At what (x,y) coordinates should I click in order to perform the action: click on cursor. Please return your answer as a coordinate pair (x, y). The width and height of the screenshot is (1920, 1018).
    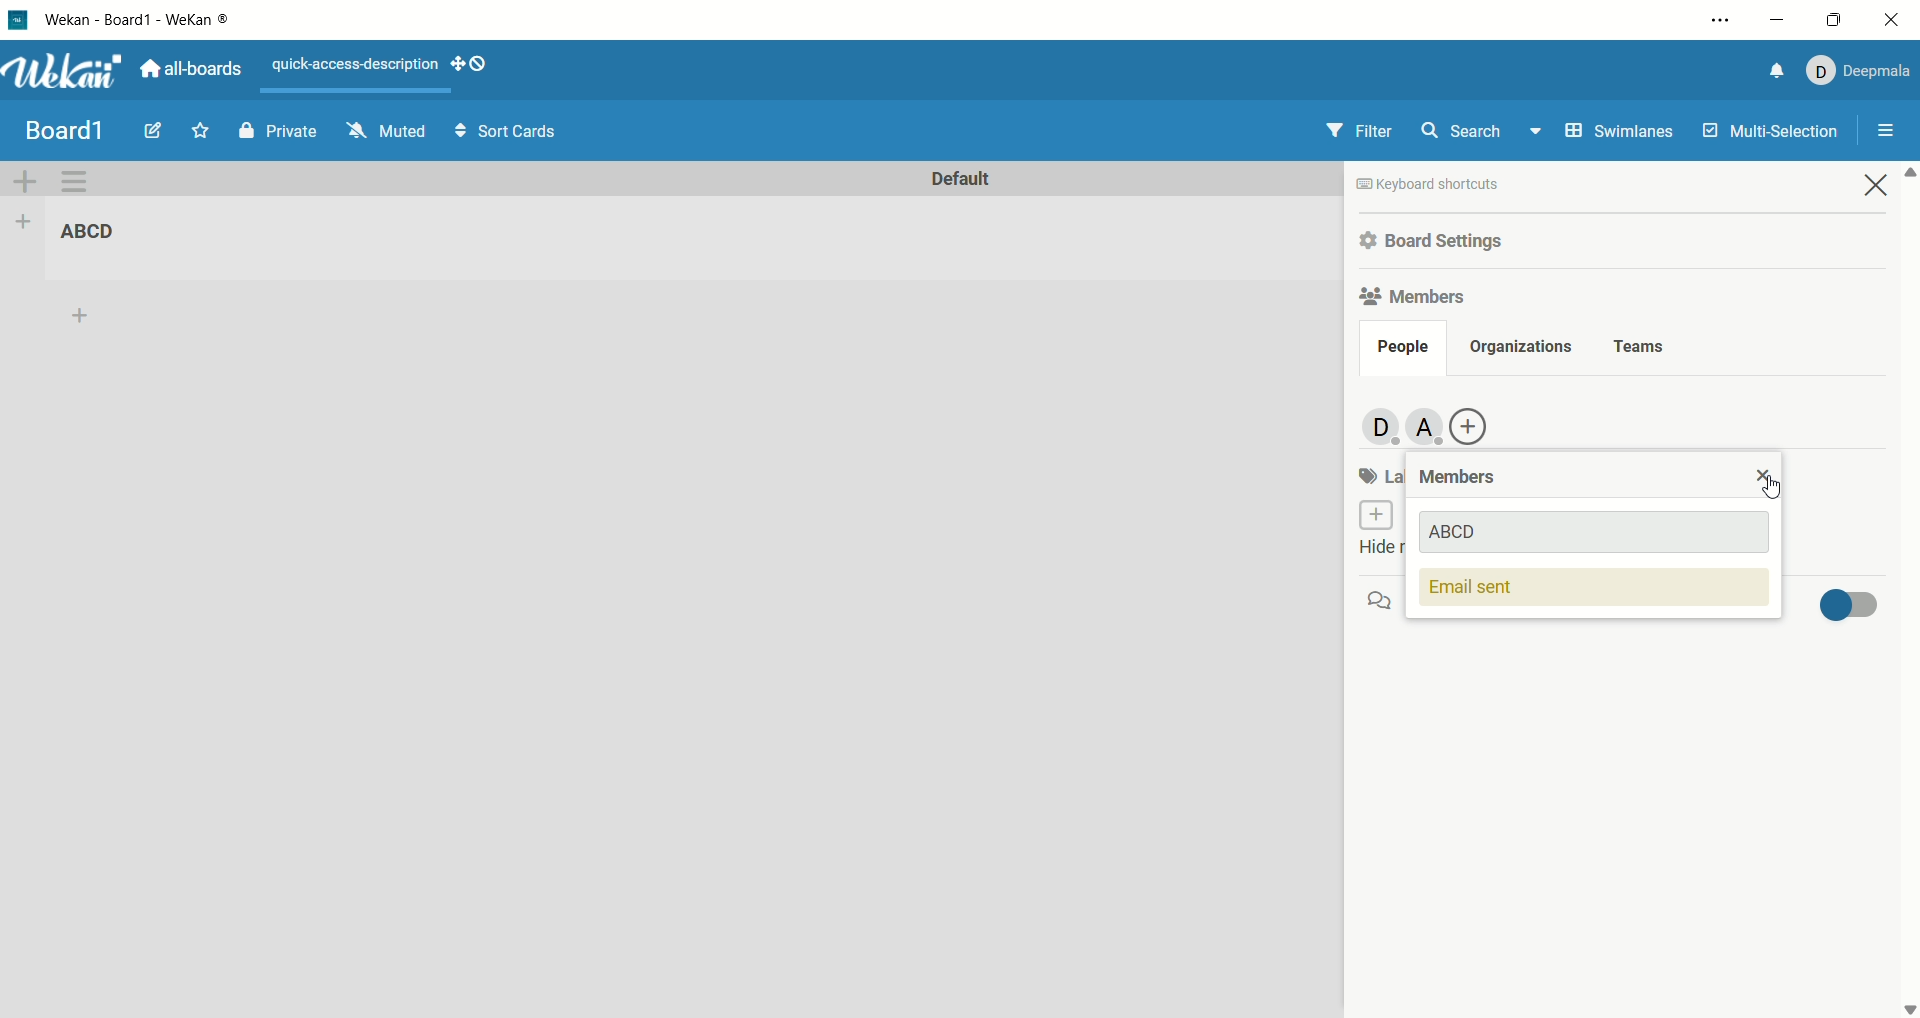
    Looking at the image, I should click on (1763, 483).